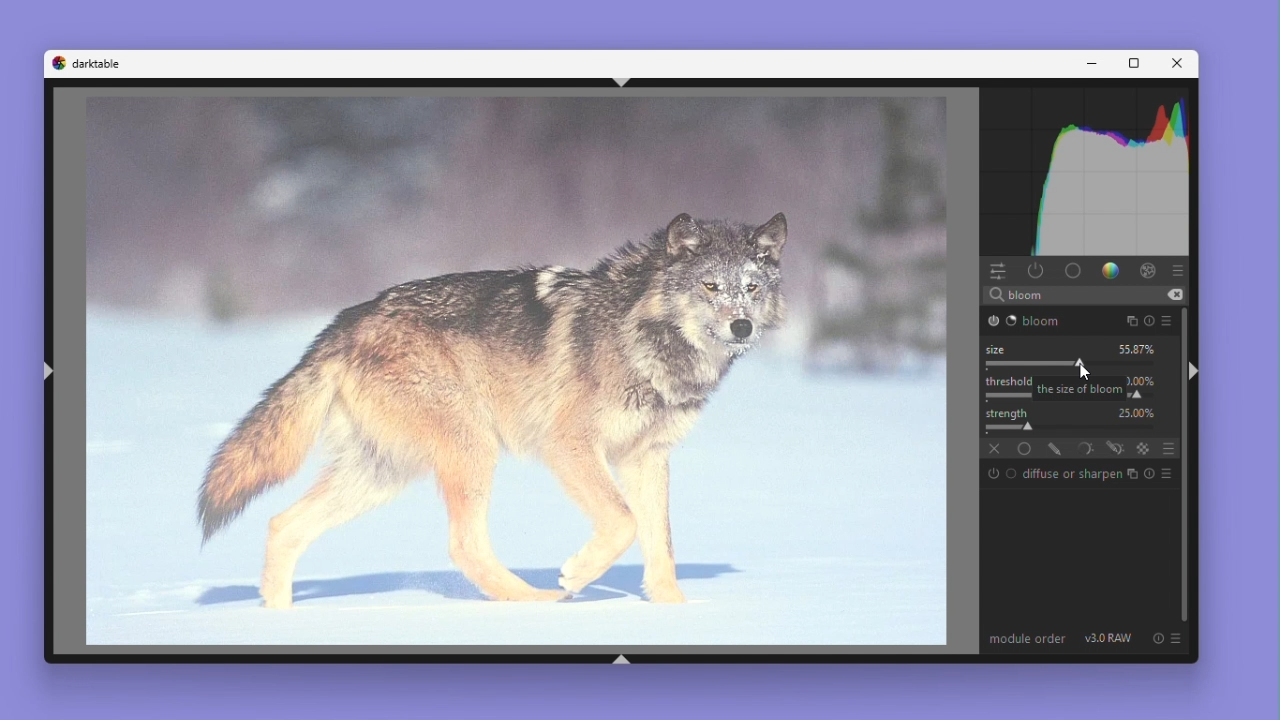 The image size is (1280, 720). I want to click on adjustment slider, so click(1075, 429).